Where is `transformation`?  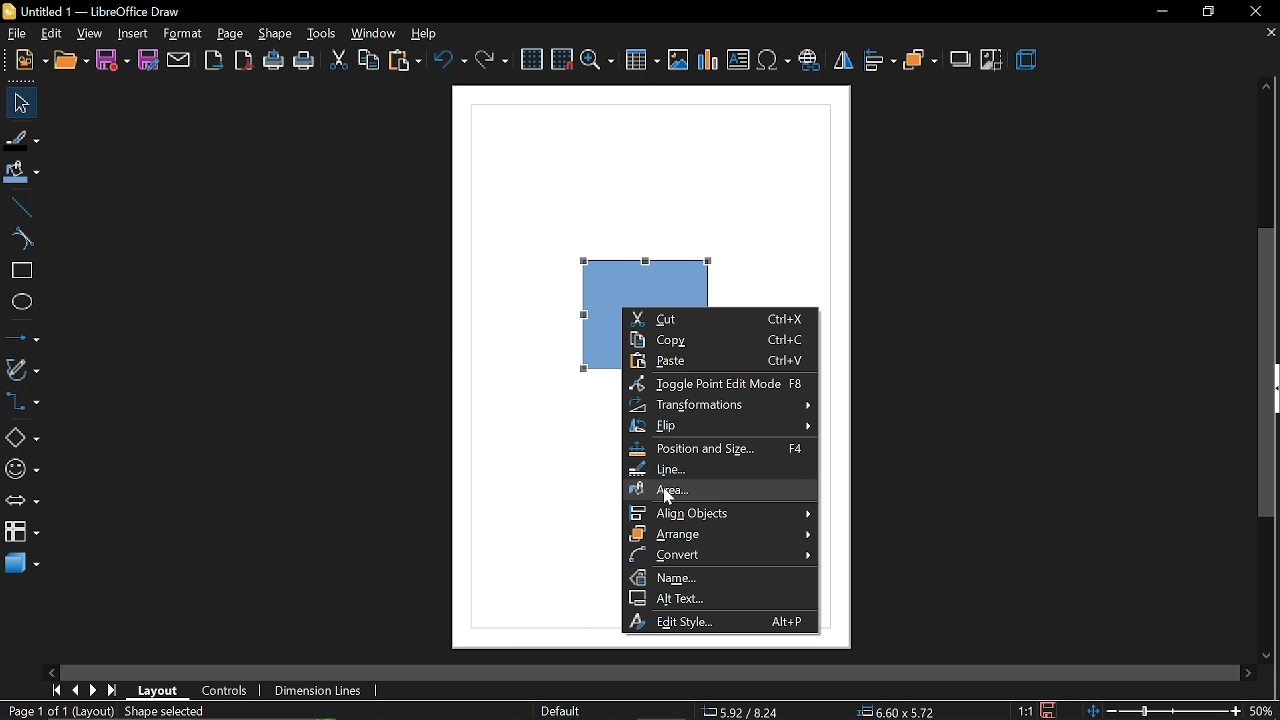 transformation is located at coordinates (719, 405).